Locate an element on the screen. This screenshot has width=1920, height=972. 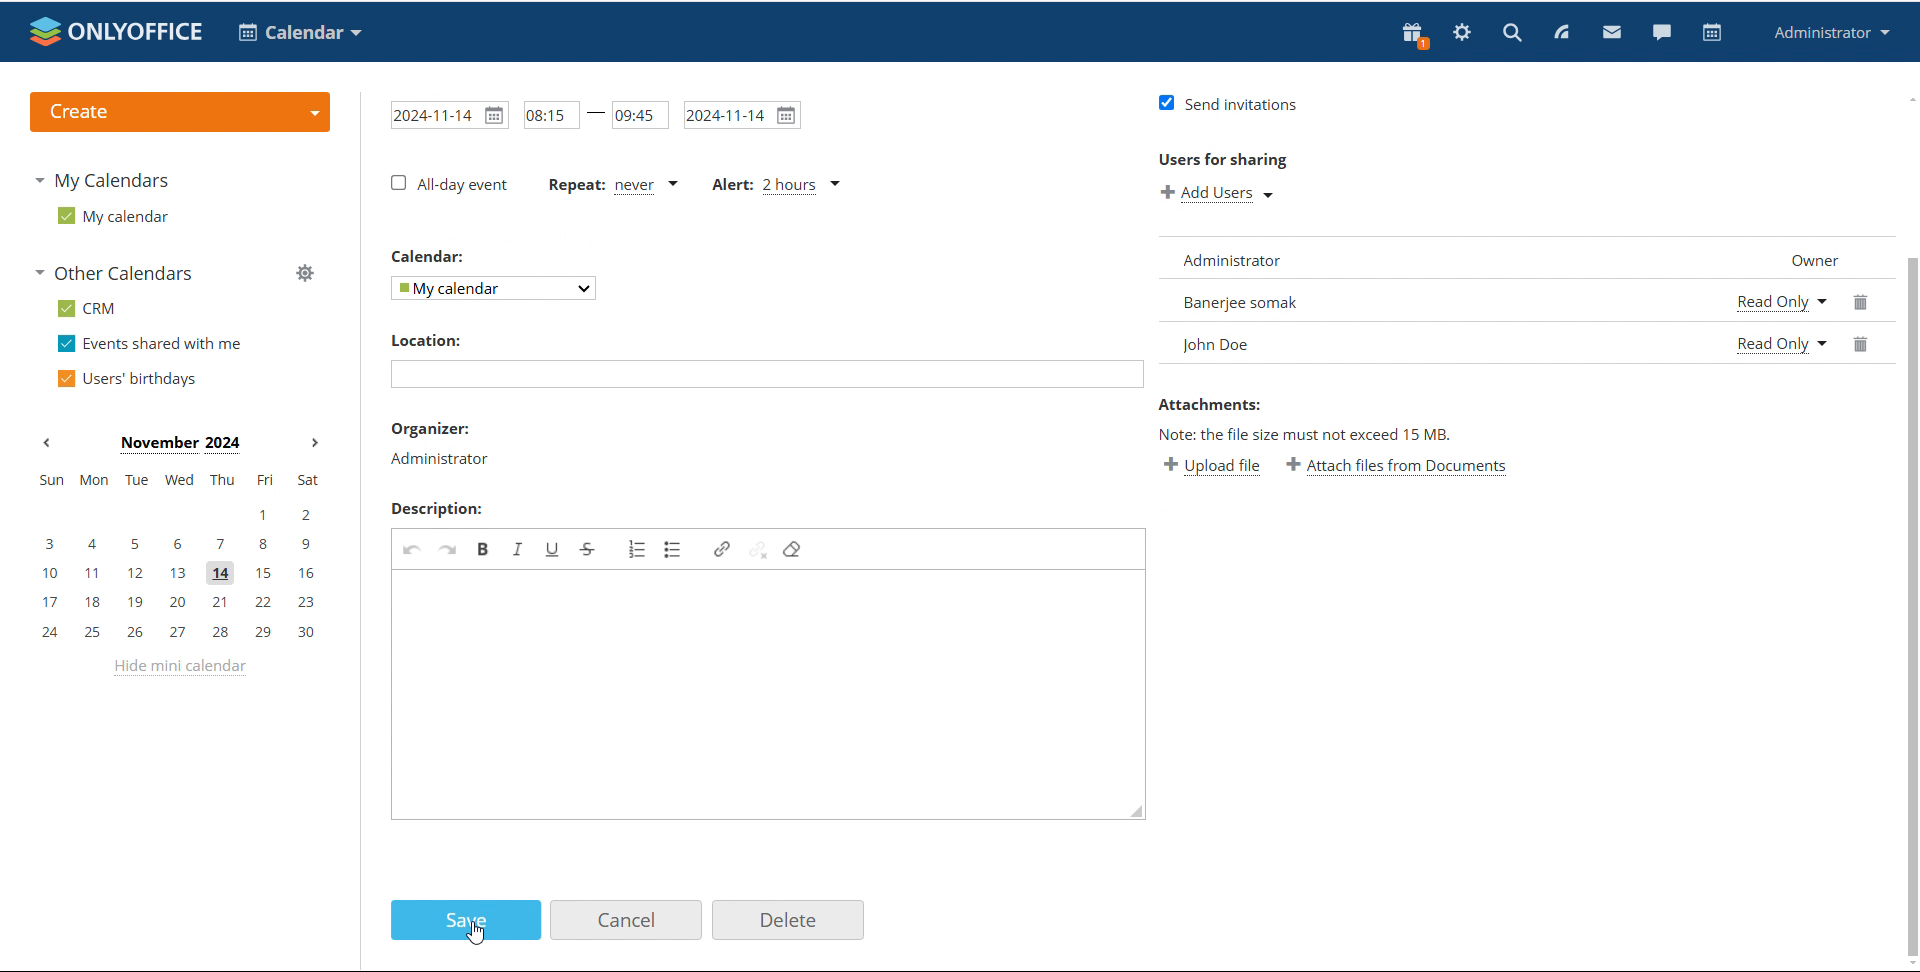
create is located at coordinates (180, 111).